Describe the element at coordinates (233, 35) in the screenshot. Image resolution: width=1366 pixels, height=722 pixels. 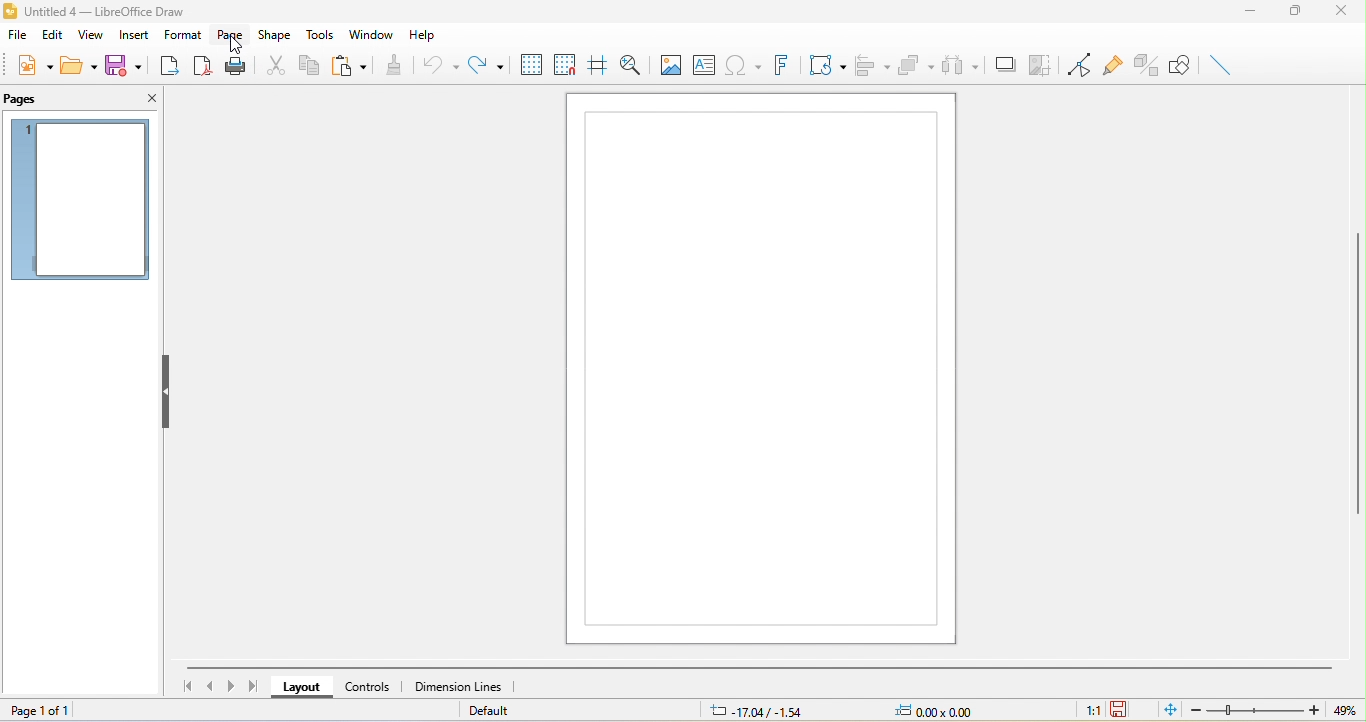
I see `page` at that location.